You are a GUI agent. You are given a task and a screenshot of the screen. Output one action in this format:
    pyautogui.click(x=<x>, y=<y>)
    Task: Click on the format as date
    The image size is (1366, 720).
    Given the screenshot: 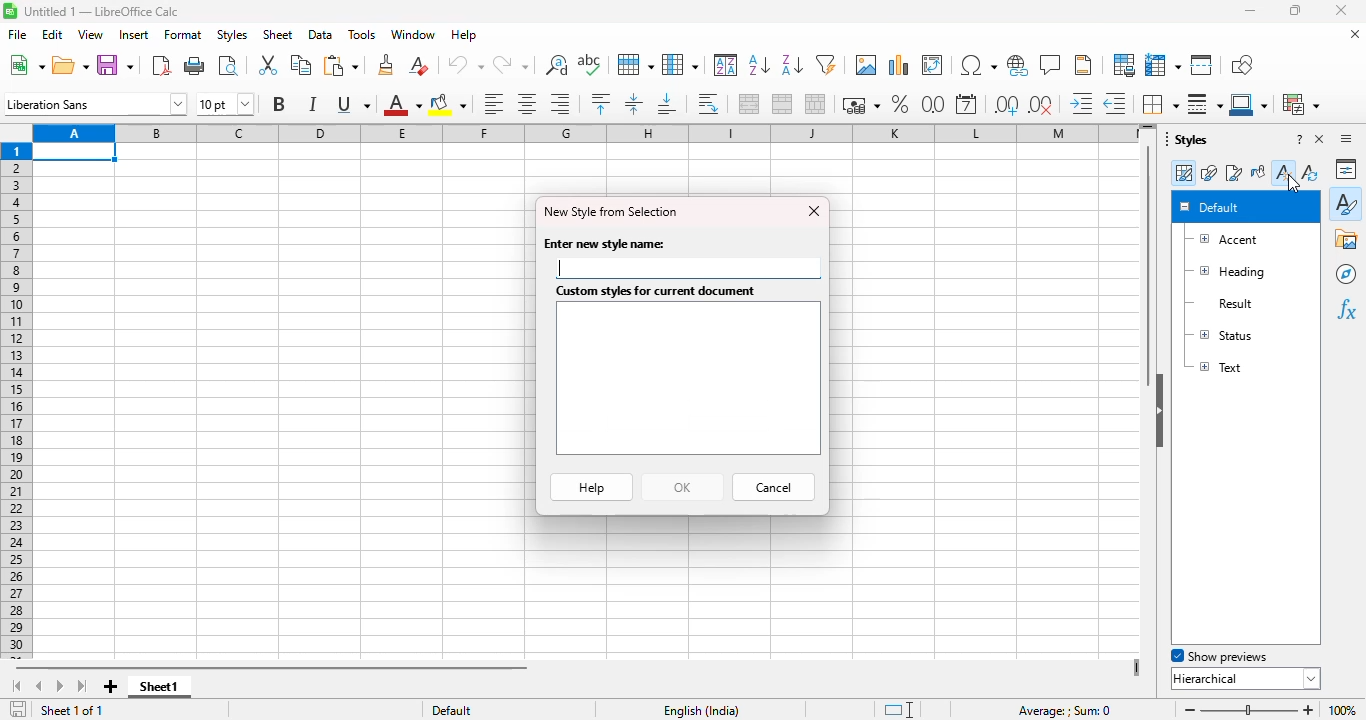 What is the action you would take?
    pyautogui.click(x=966, y=104)
    